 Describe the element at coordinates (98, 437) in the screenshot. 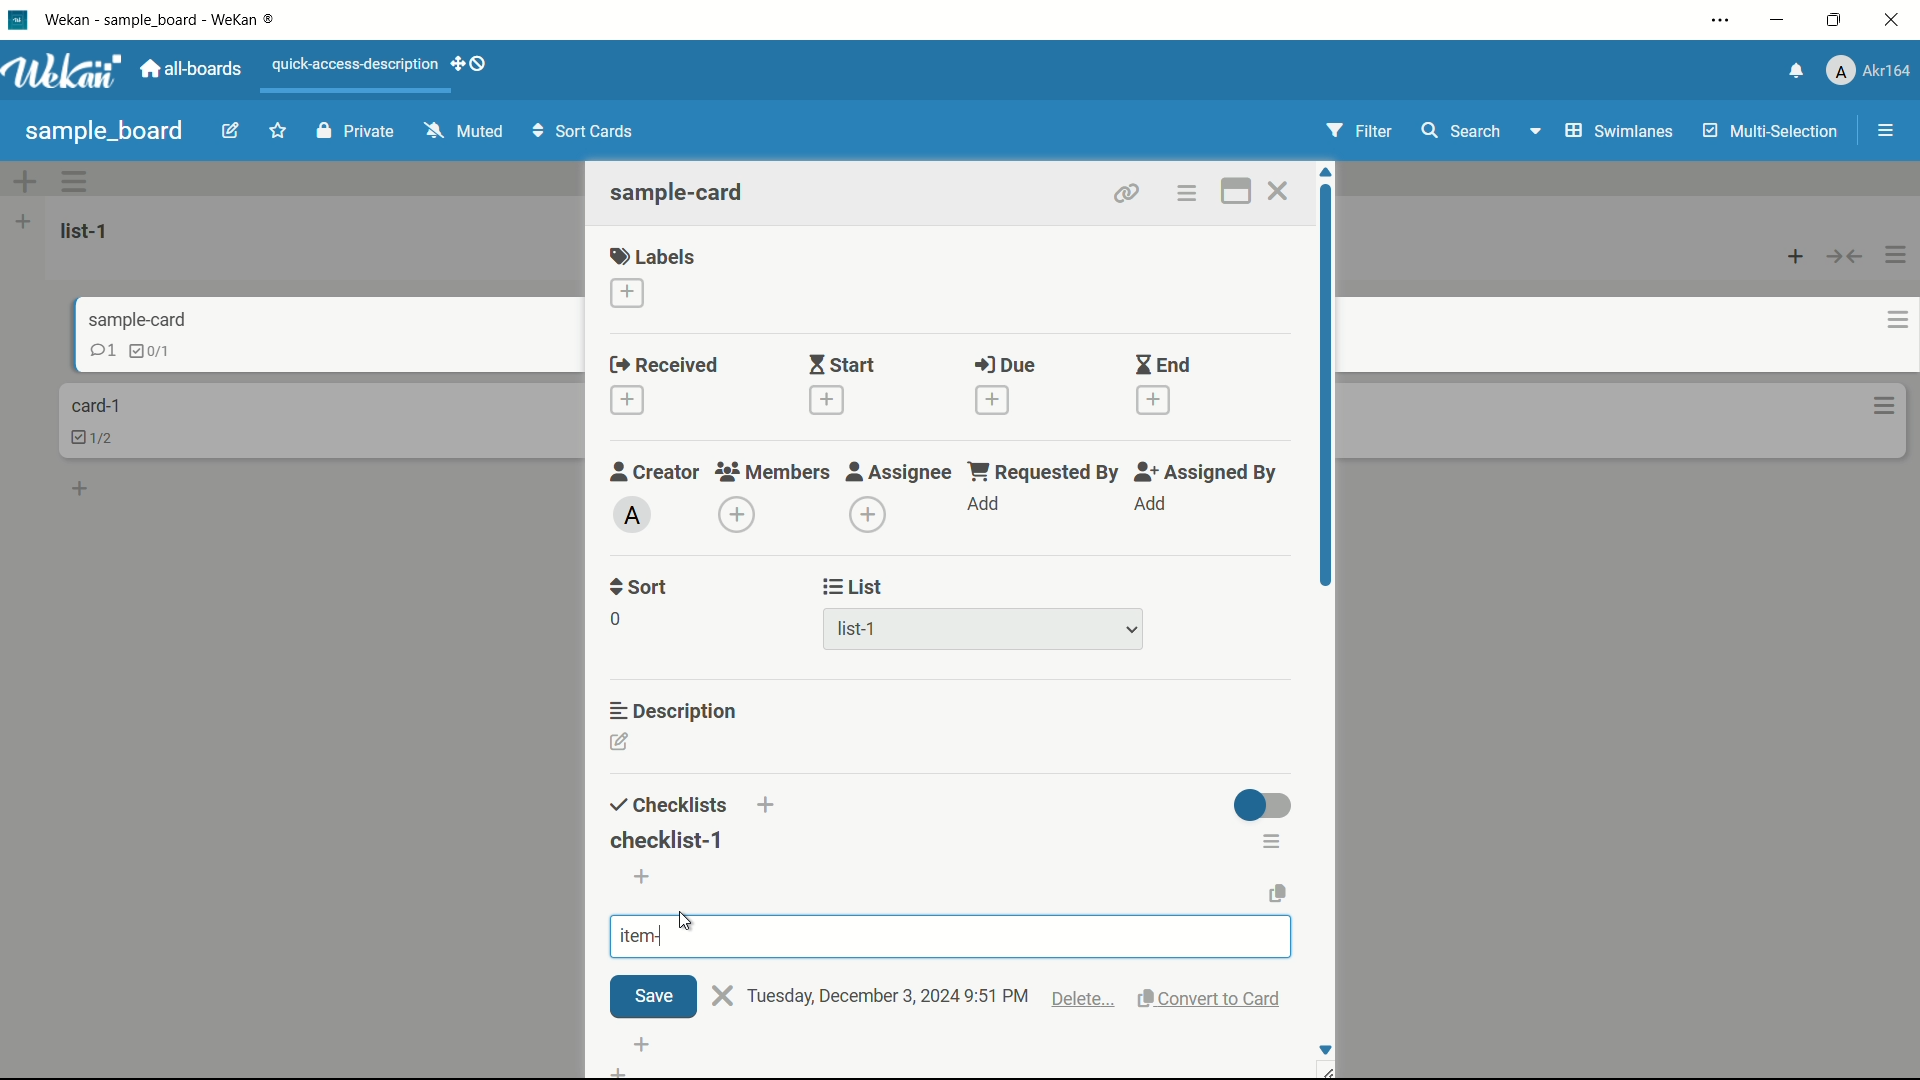

I see `checklist` at that location.